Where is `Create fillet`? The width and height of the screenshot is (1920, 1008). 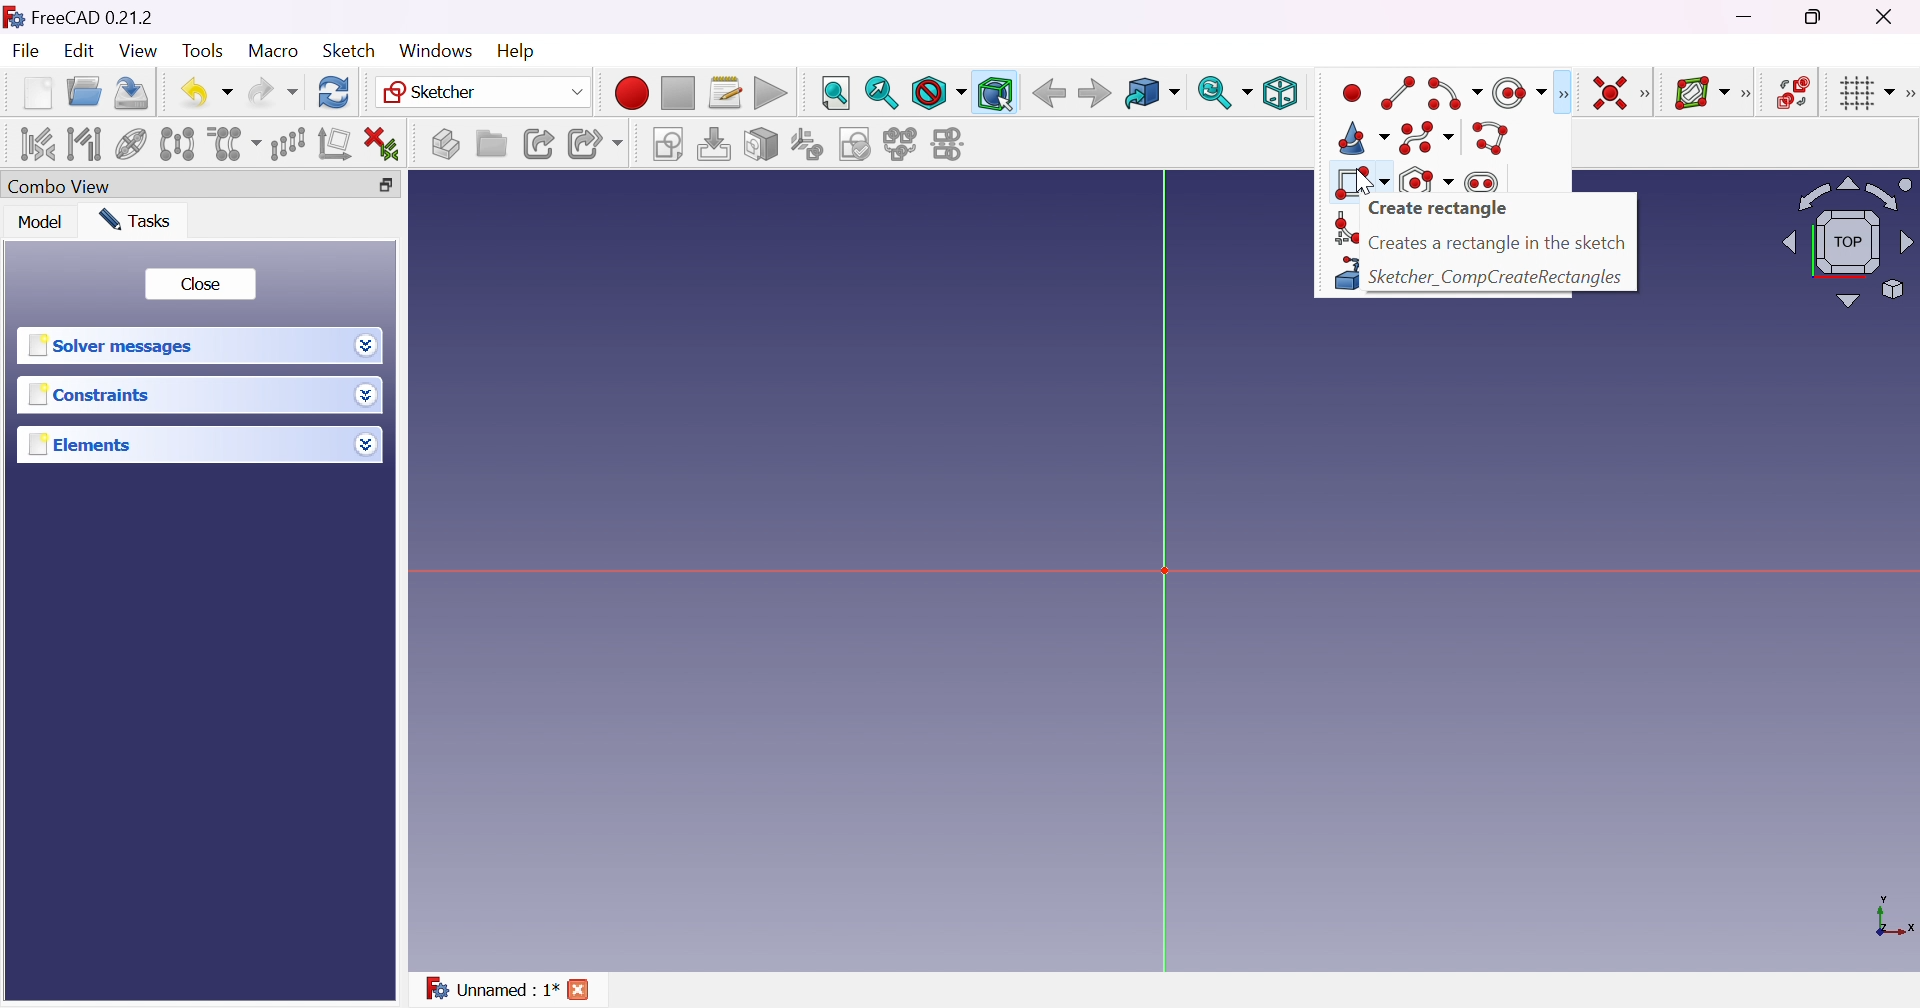 Create fillet is located at coordinates (1341, 229).